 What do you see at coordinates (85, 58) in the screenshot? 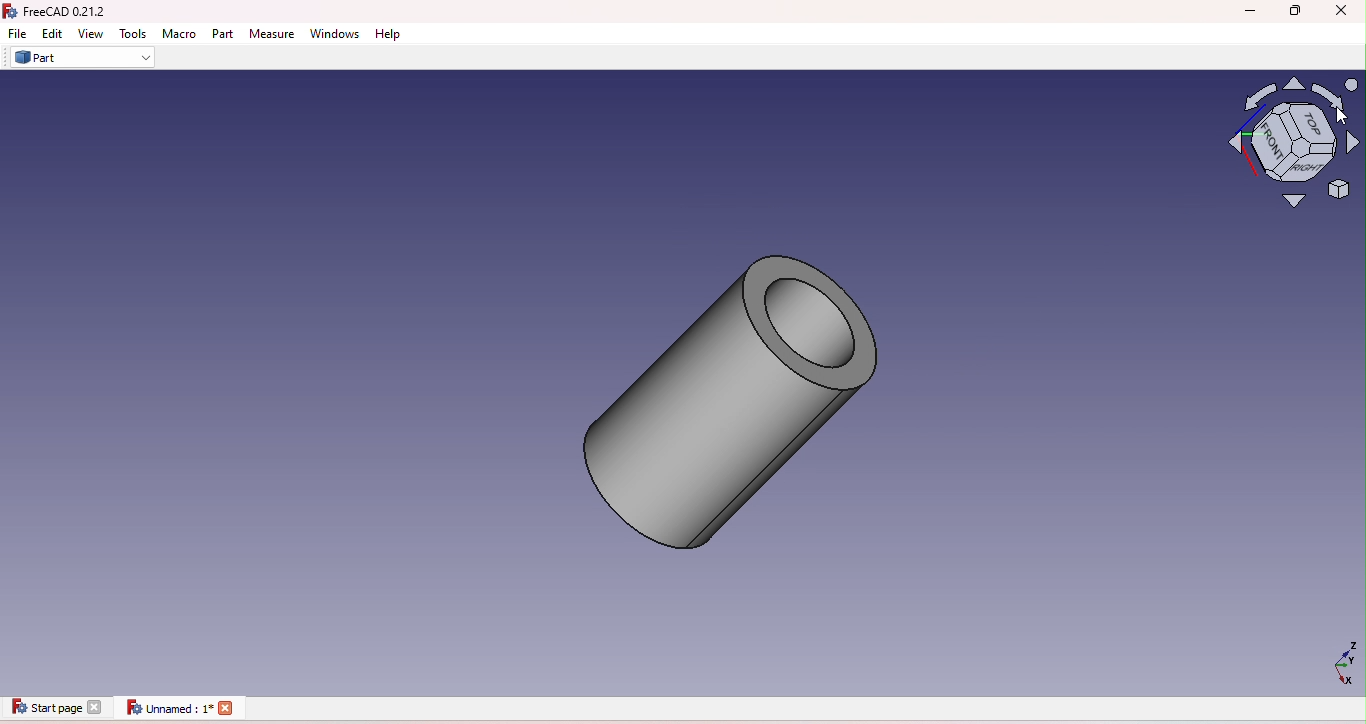
I see `Part` at bounding box center [85, 58].